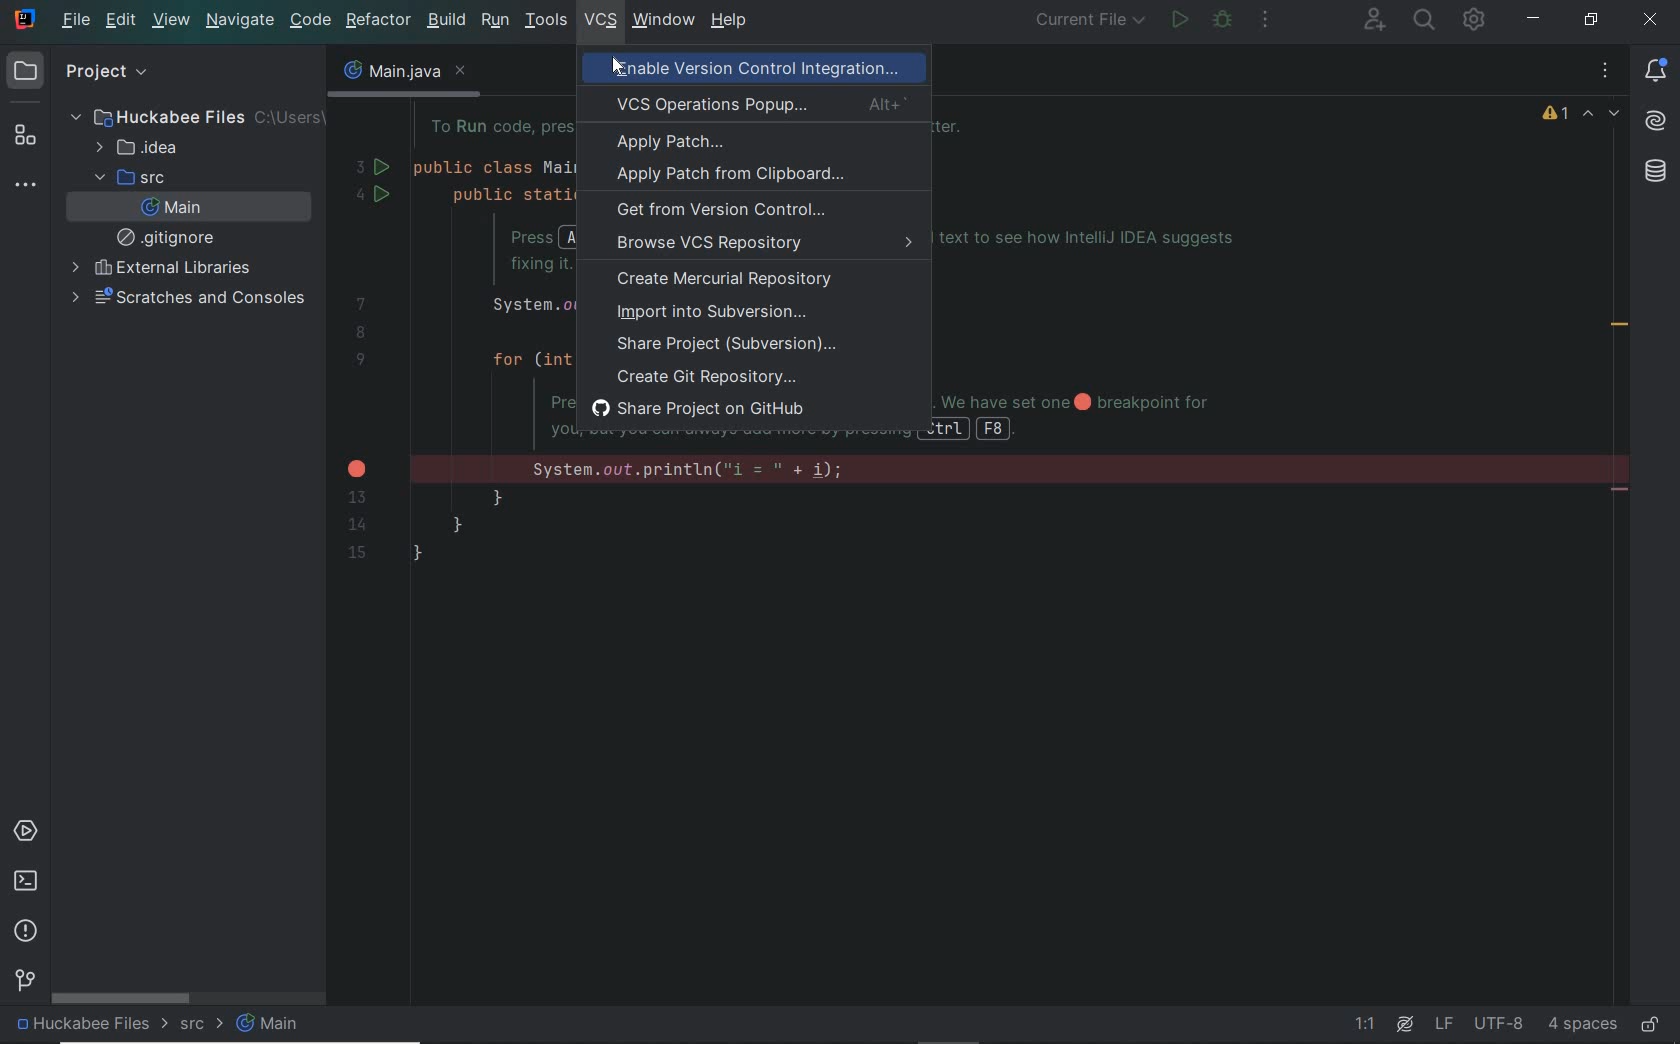 Image resolution: width=1680 pixels, height=1044 pixels. What do you see at coordinates (1558, 117) in the screenshot?
I see `1 warning` at bounding box center [1558, 117].